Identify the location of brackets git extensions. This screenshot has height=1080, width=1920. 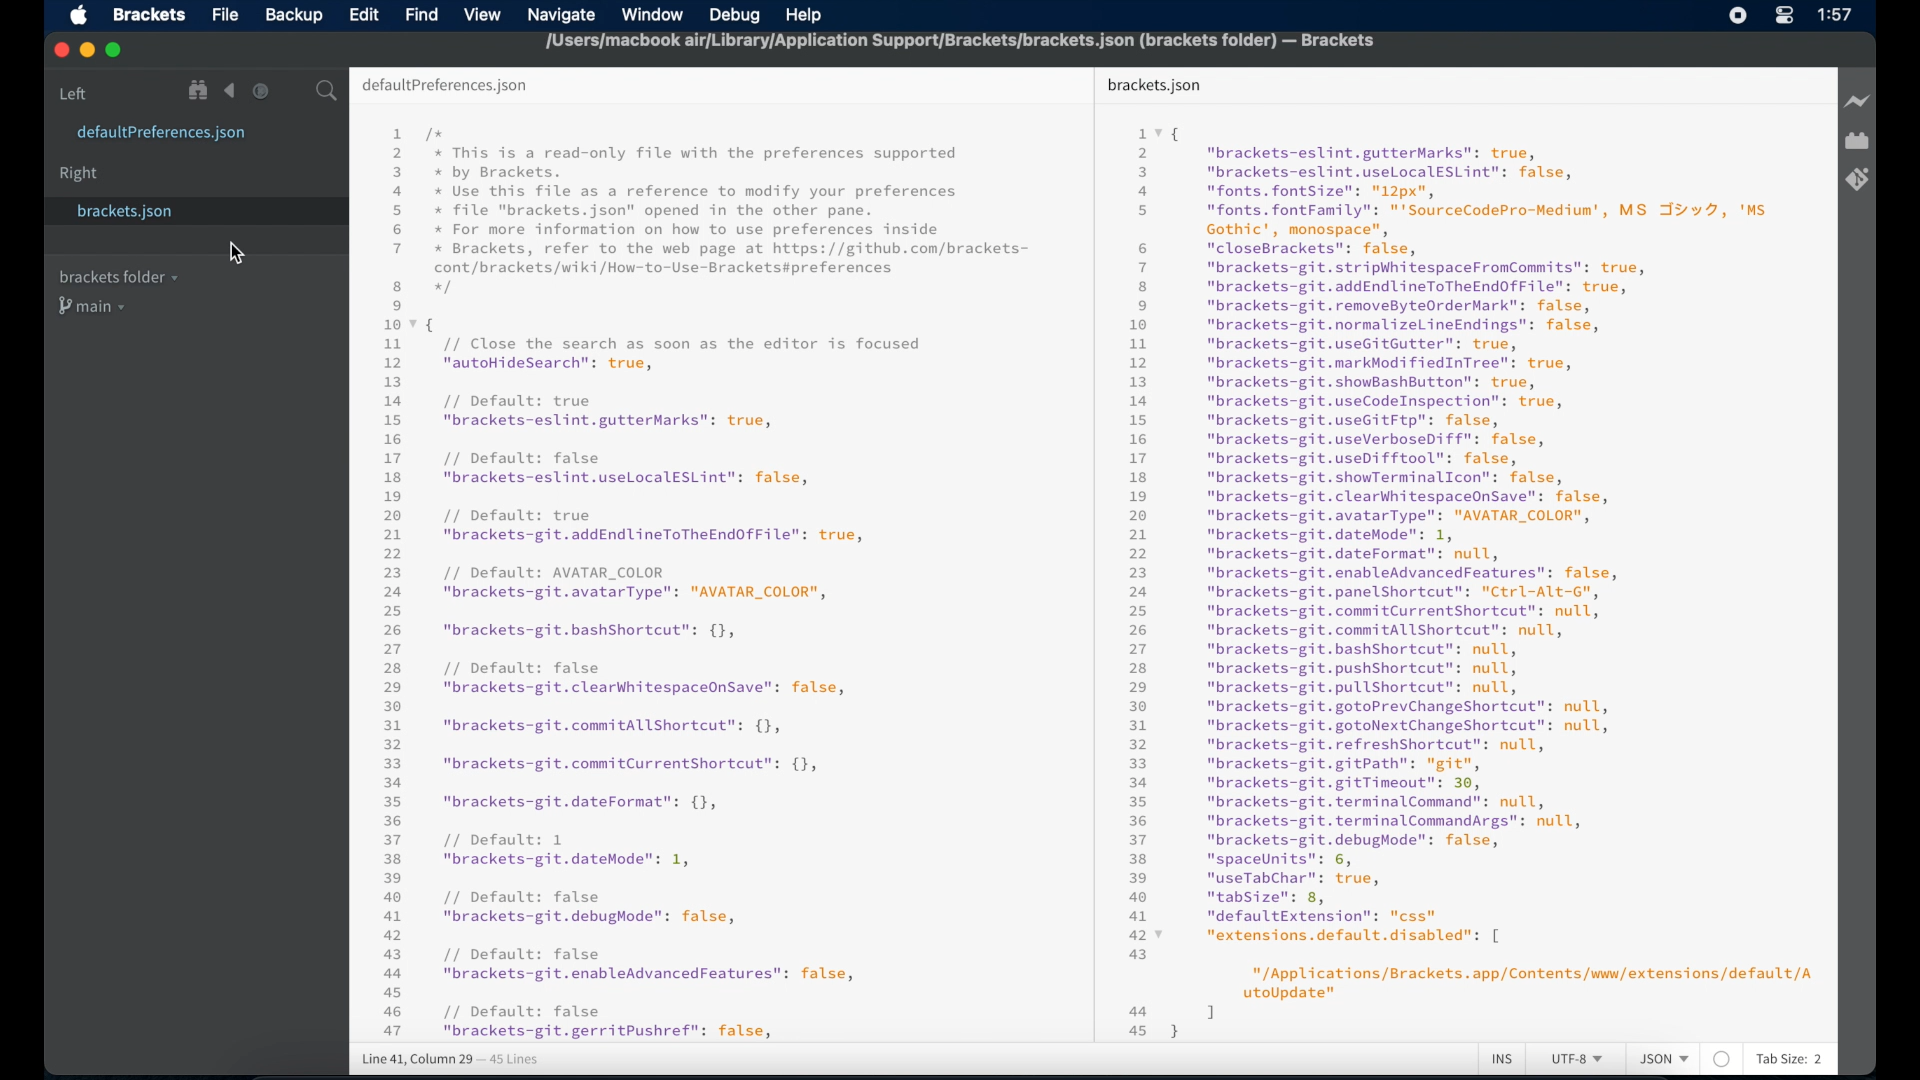
(1857, 179).